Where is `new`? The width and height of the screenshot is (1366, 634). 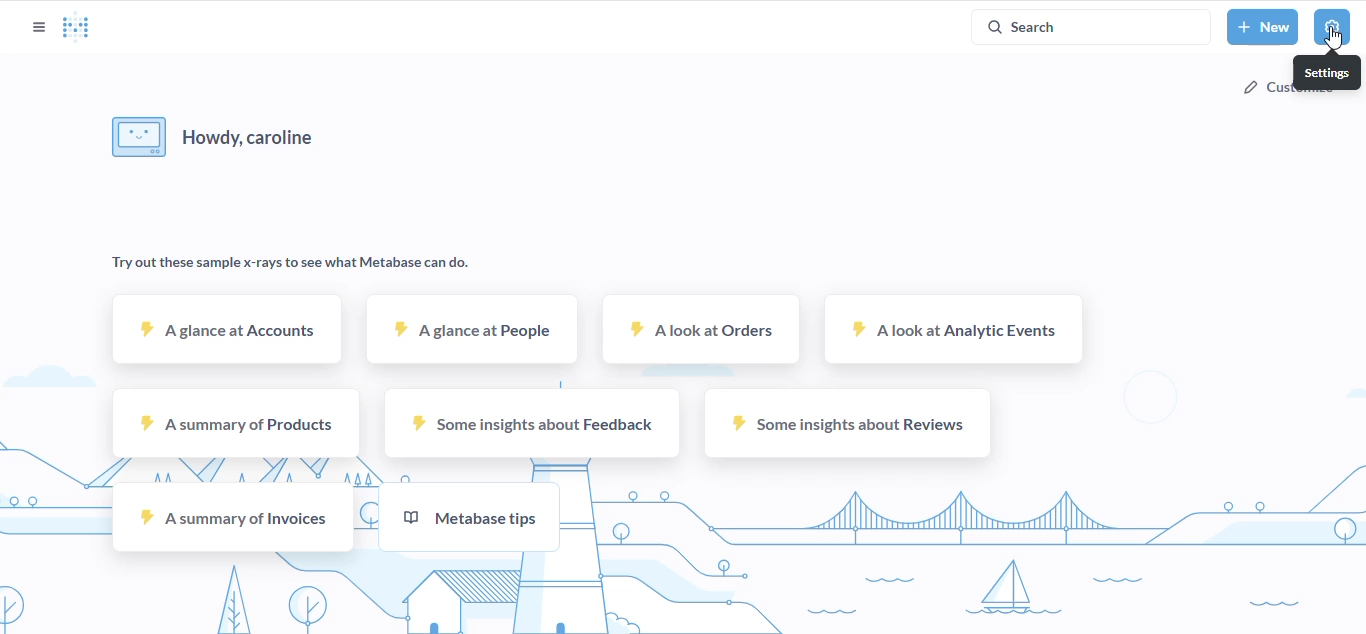
new is located at coordinates (1263, 27).